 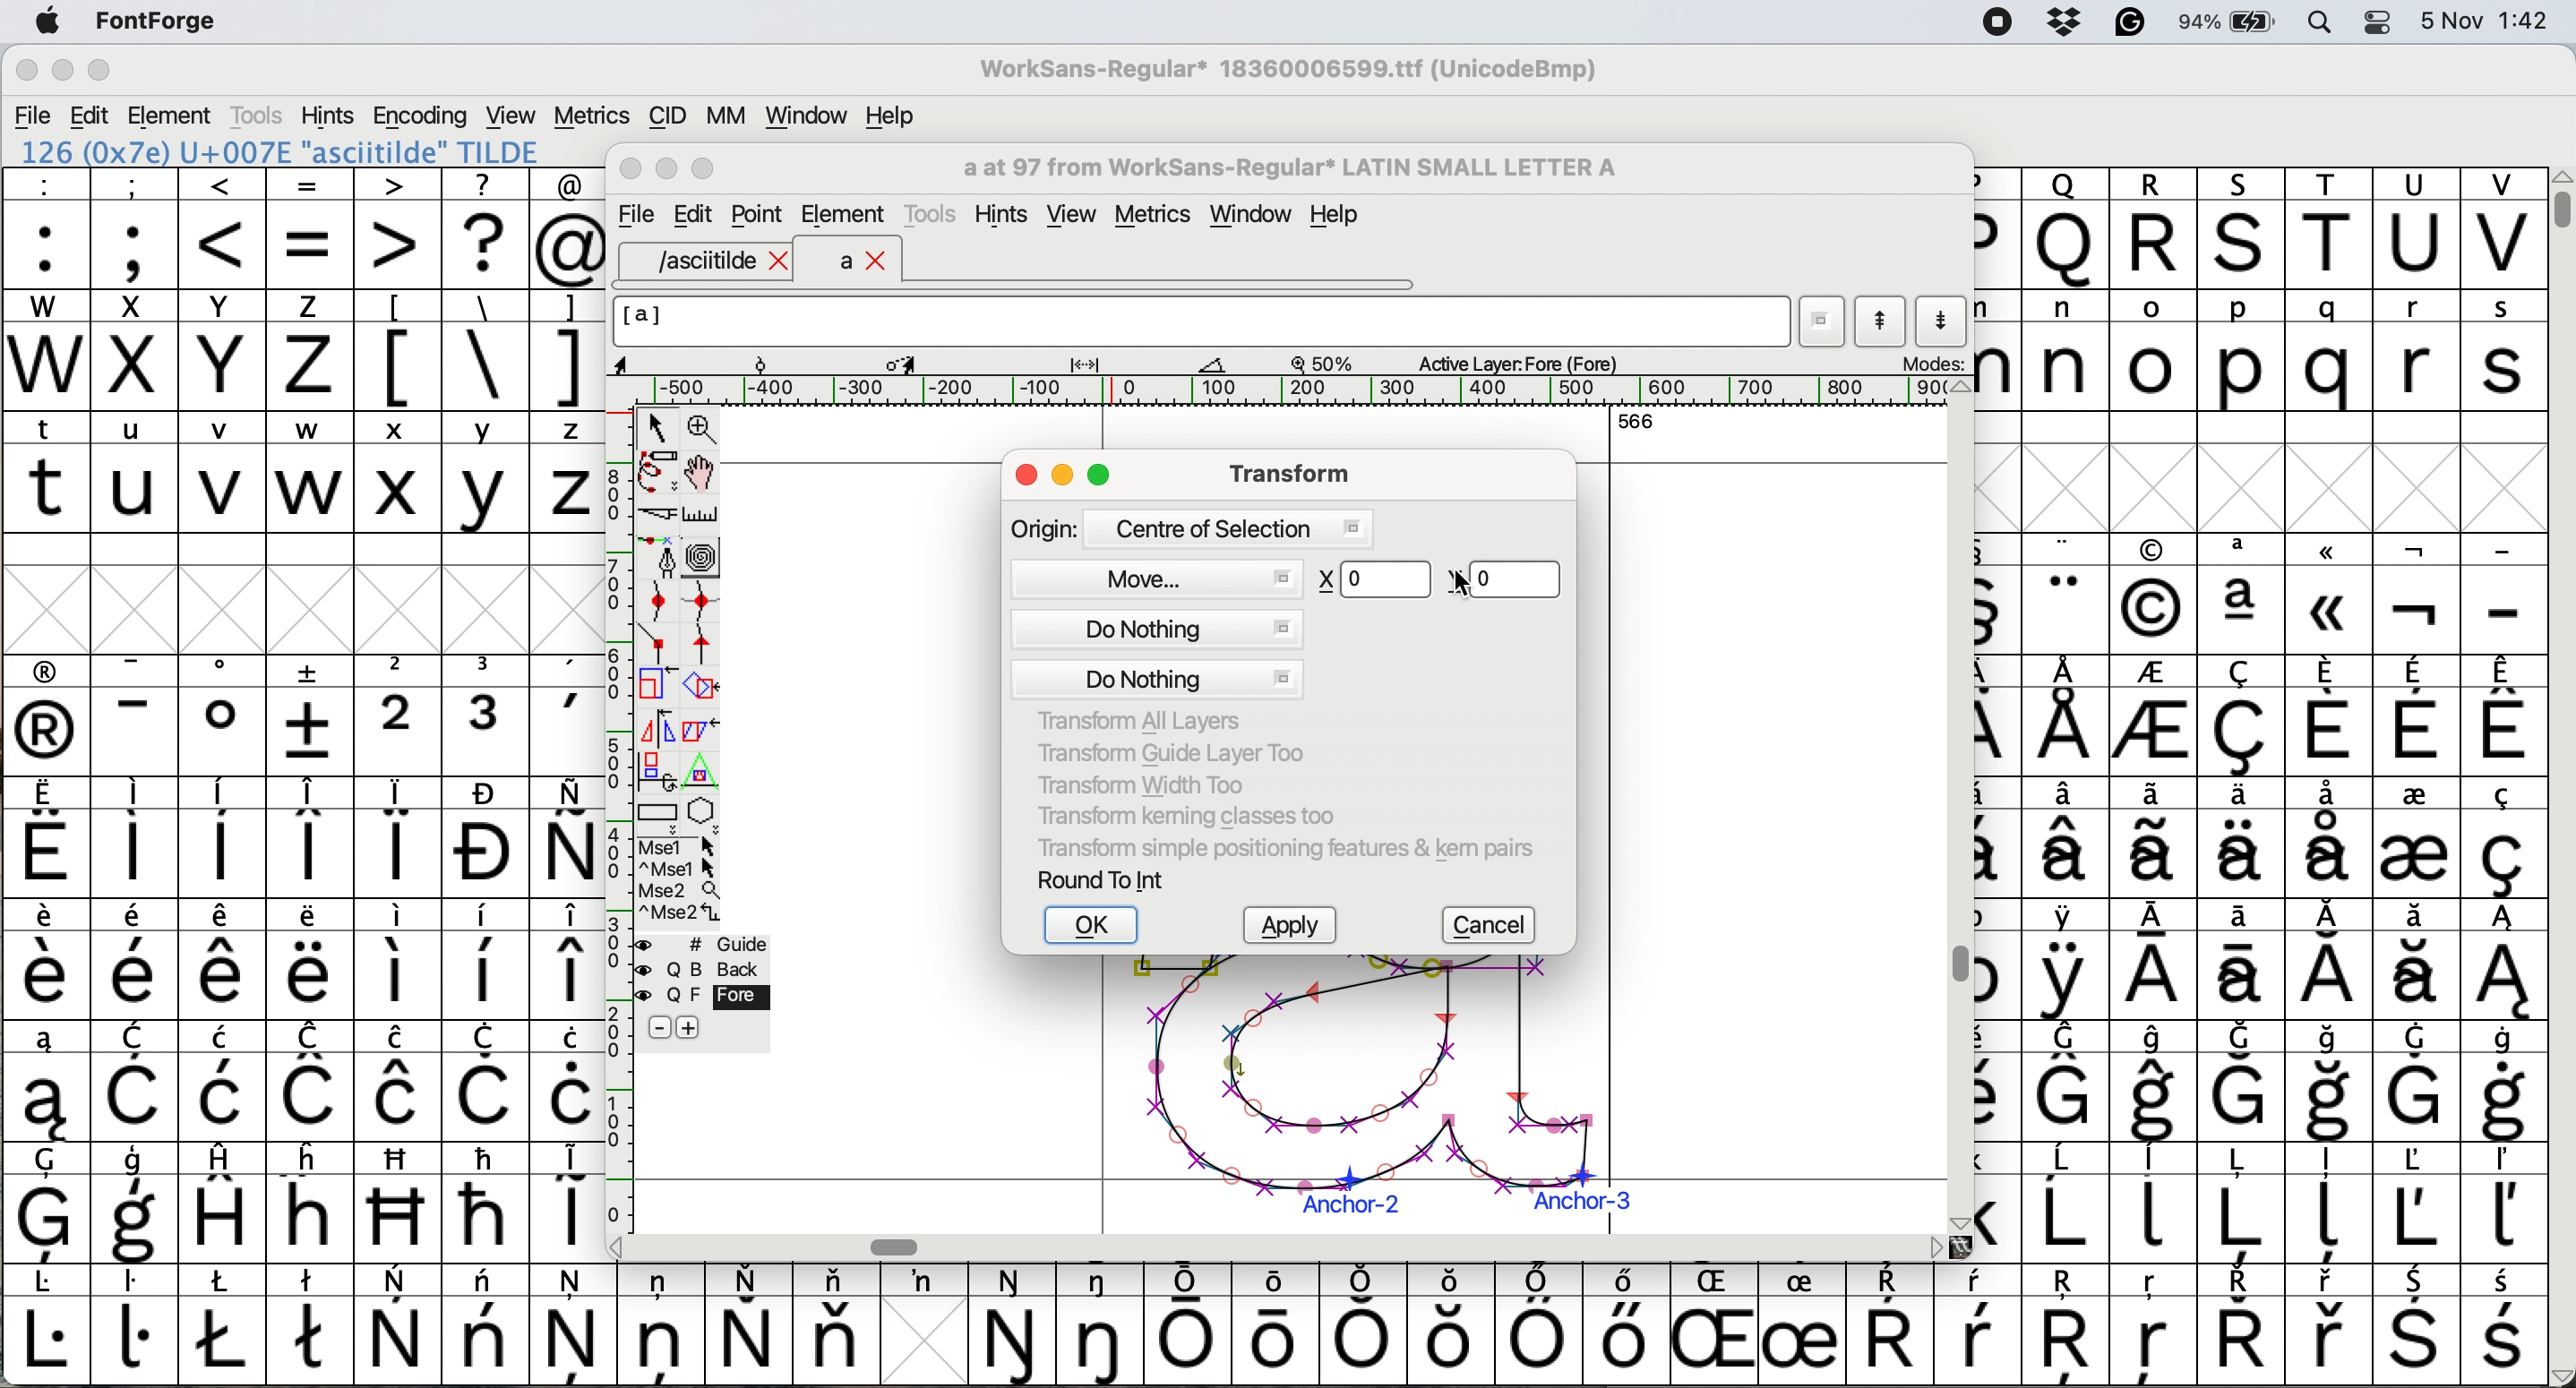 What do you see at coordinates (329, 114) in the screenshot?
I see `hints` at bounding box center [329, 114].